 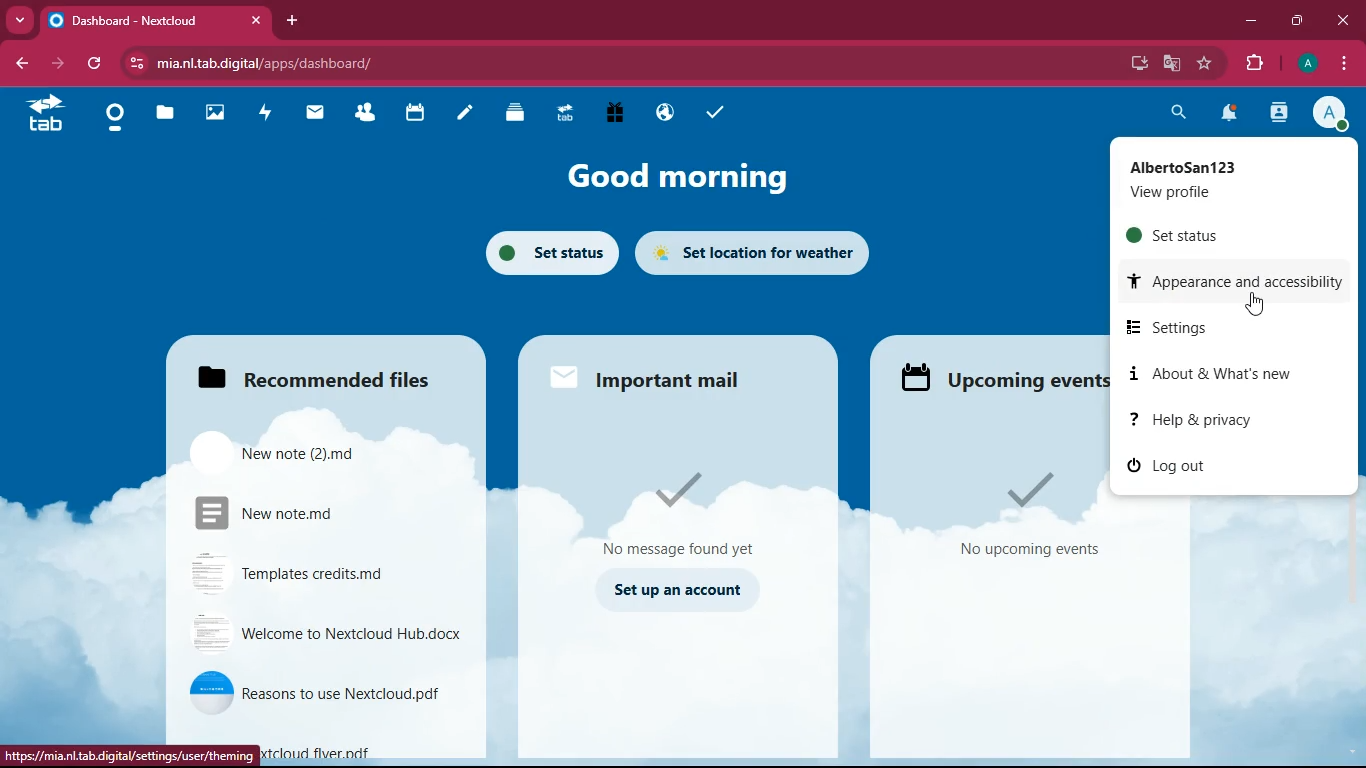 What do you see at coordinates (674, 179) in the screenshot?
I see `good morning` at bounding box center [674, 179].